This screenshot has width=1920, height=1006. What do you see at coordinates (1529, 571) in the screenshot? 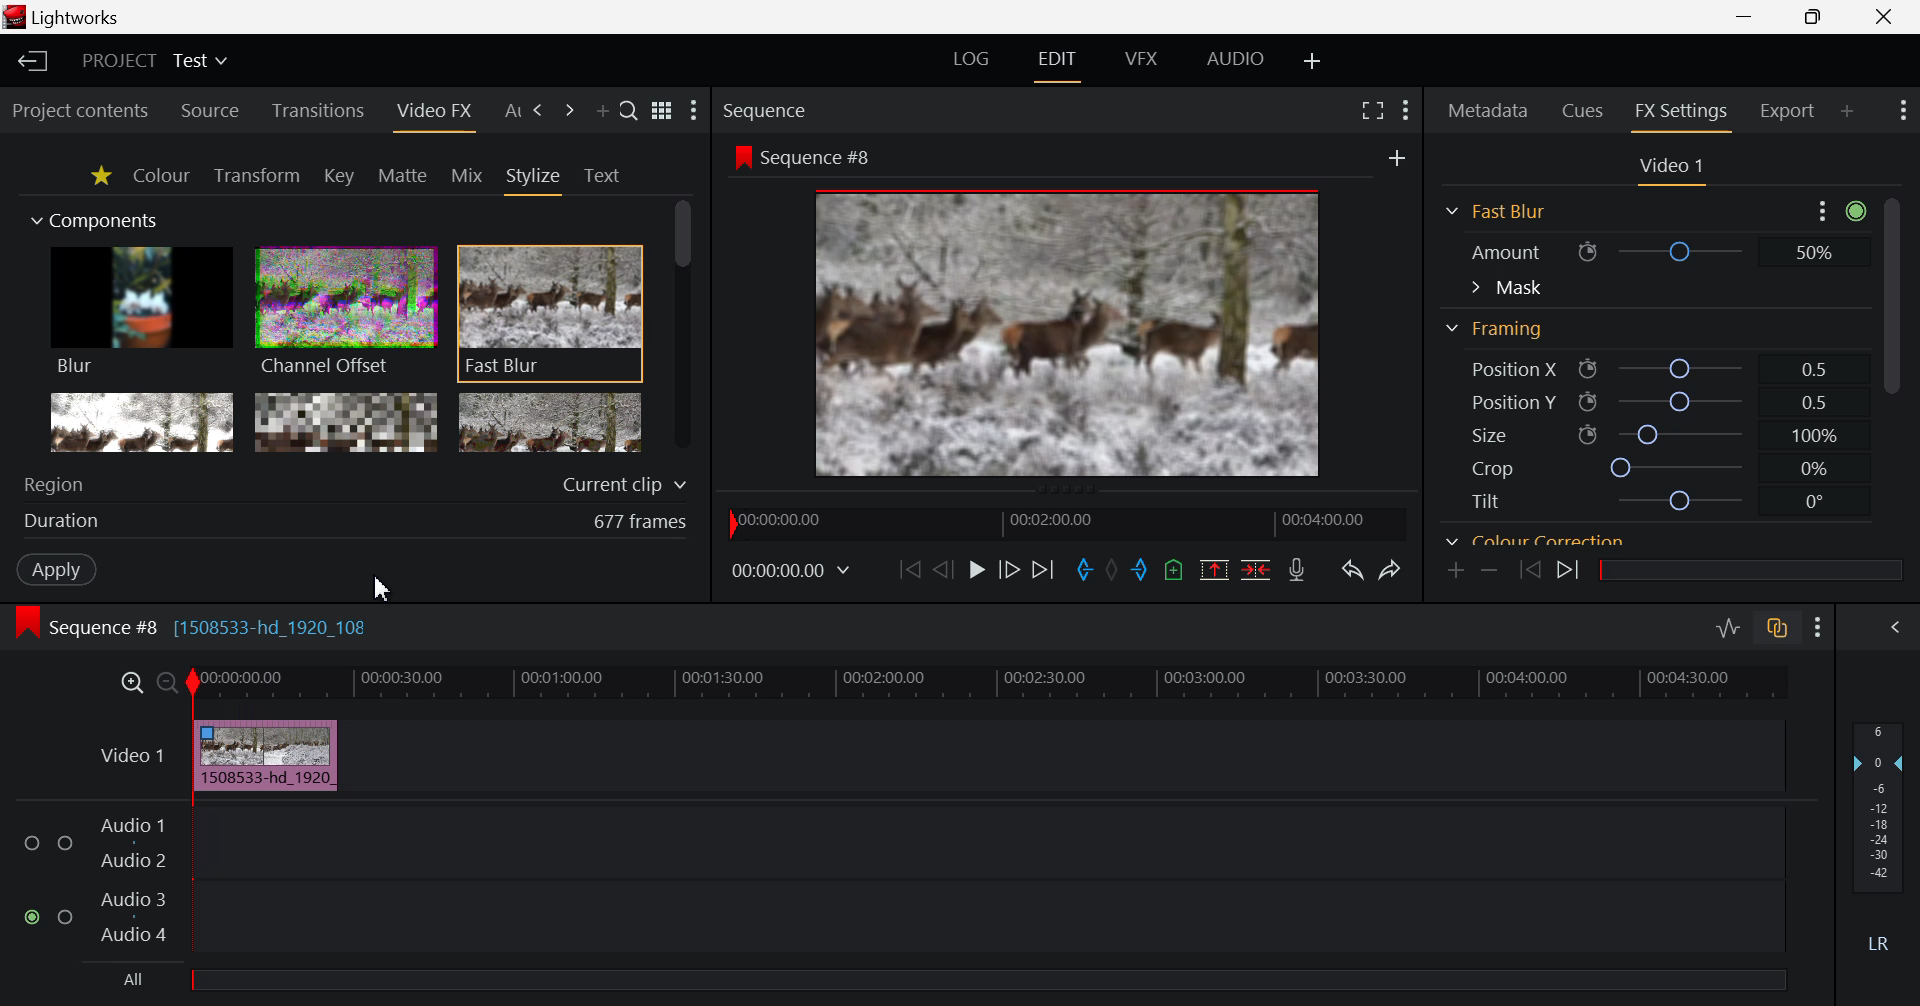
I see `Previous keyframe` at bounding box center [1529, 571].